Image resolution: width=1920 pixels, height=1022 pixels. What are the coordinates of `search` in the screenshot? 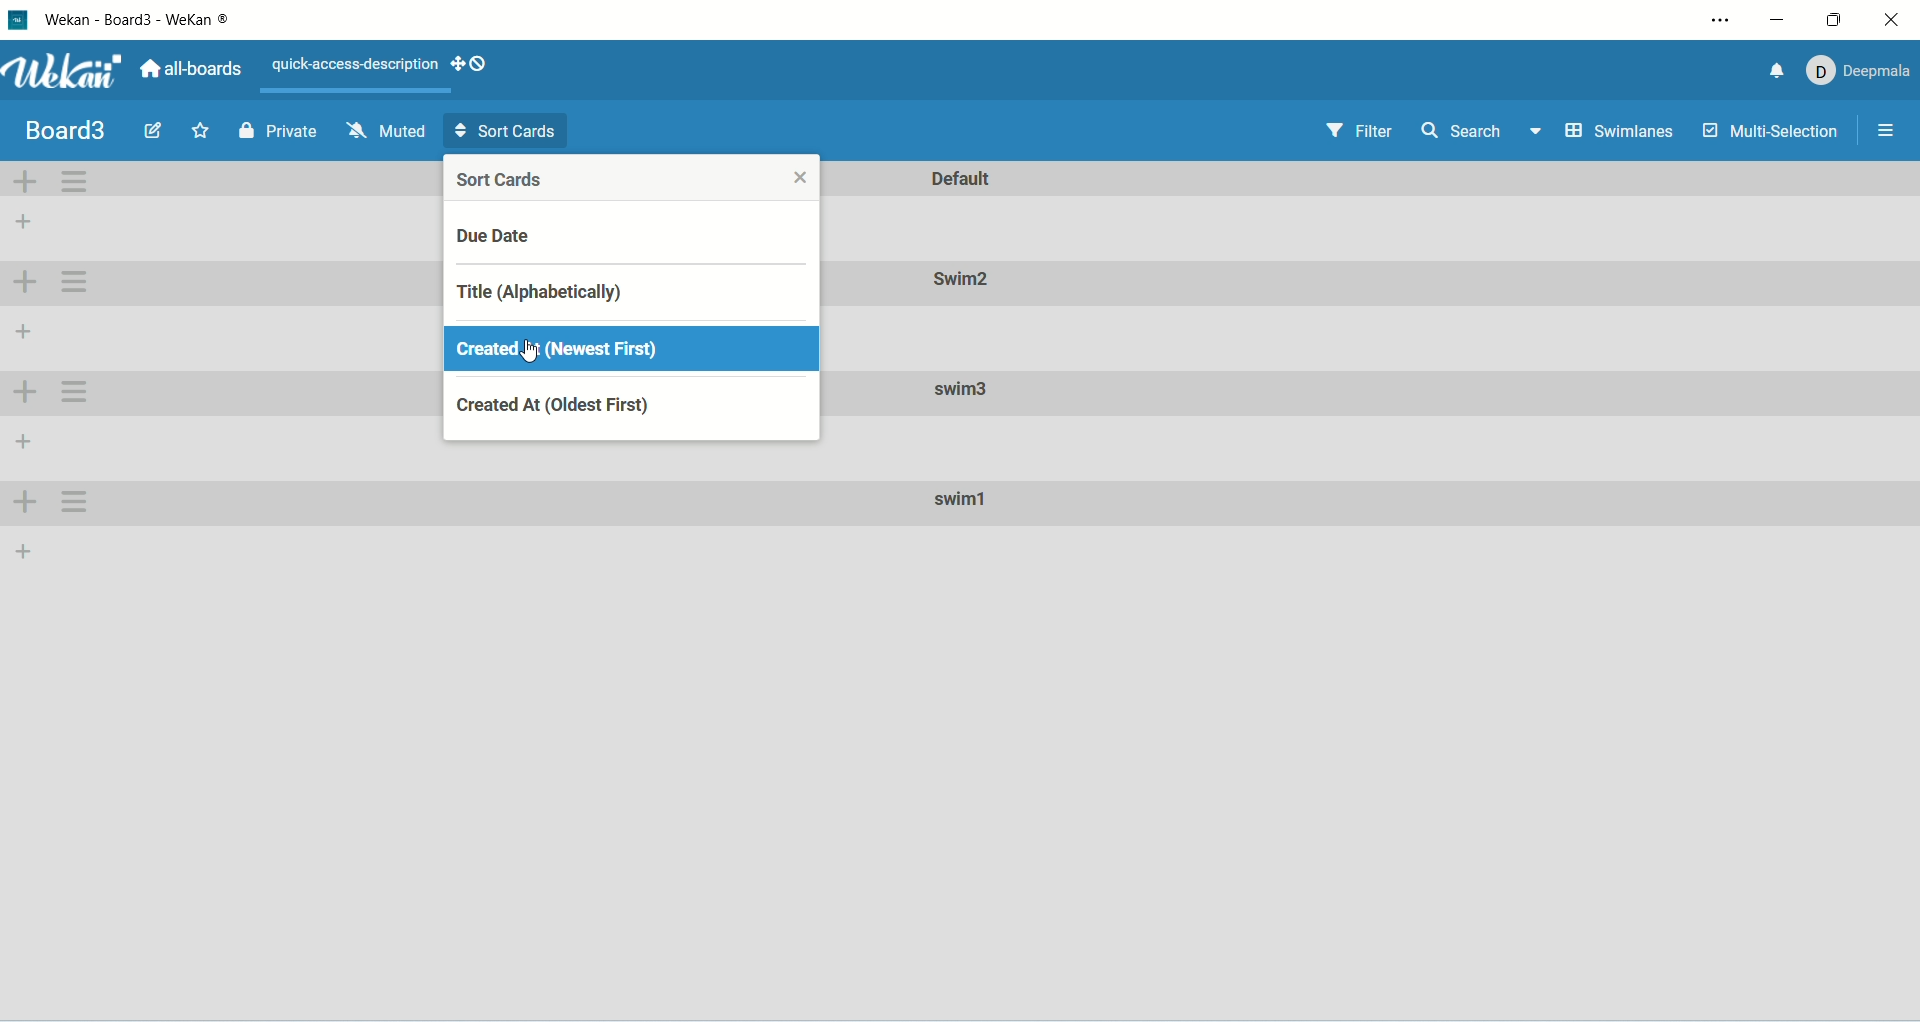 It's located at (1483, 131).